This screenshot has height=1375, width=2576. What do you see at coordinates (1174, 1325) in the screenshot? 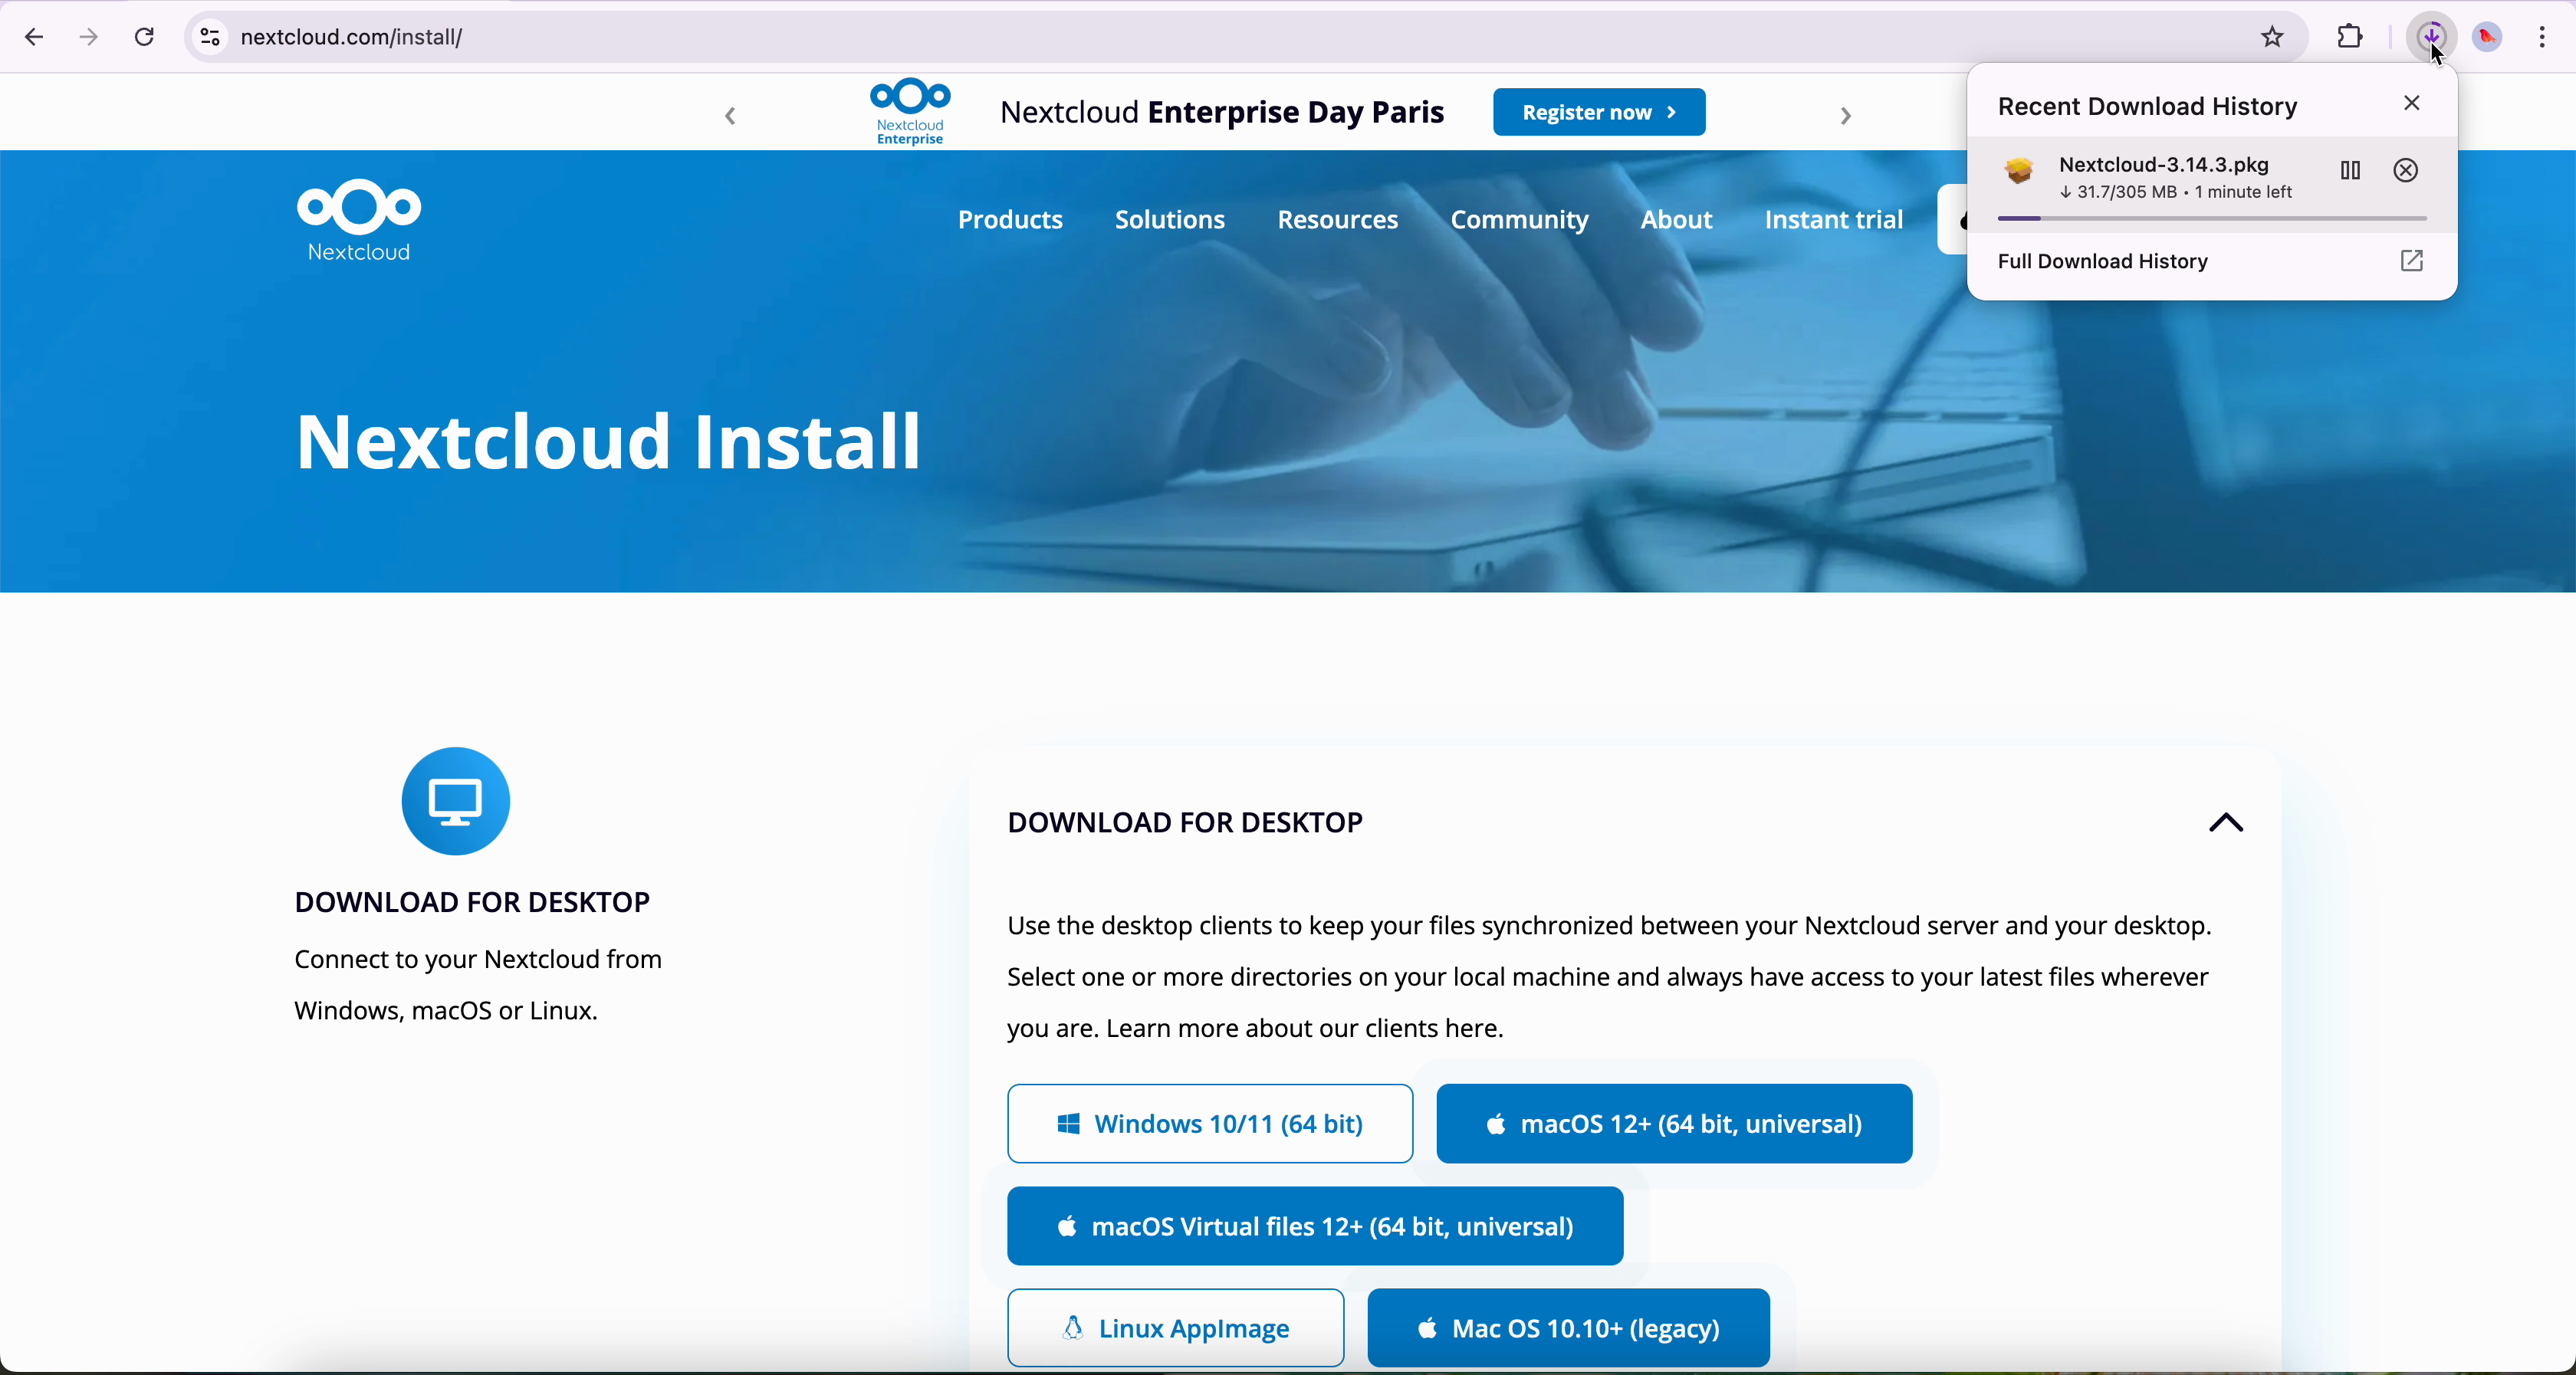
I see `Linux app image` at bounding box center [1174, 1325].